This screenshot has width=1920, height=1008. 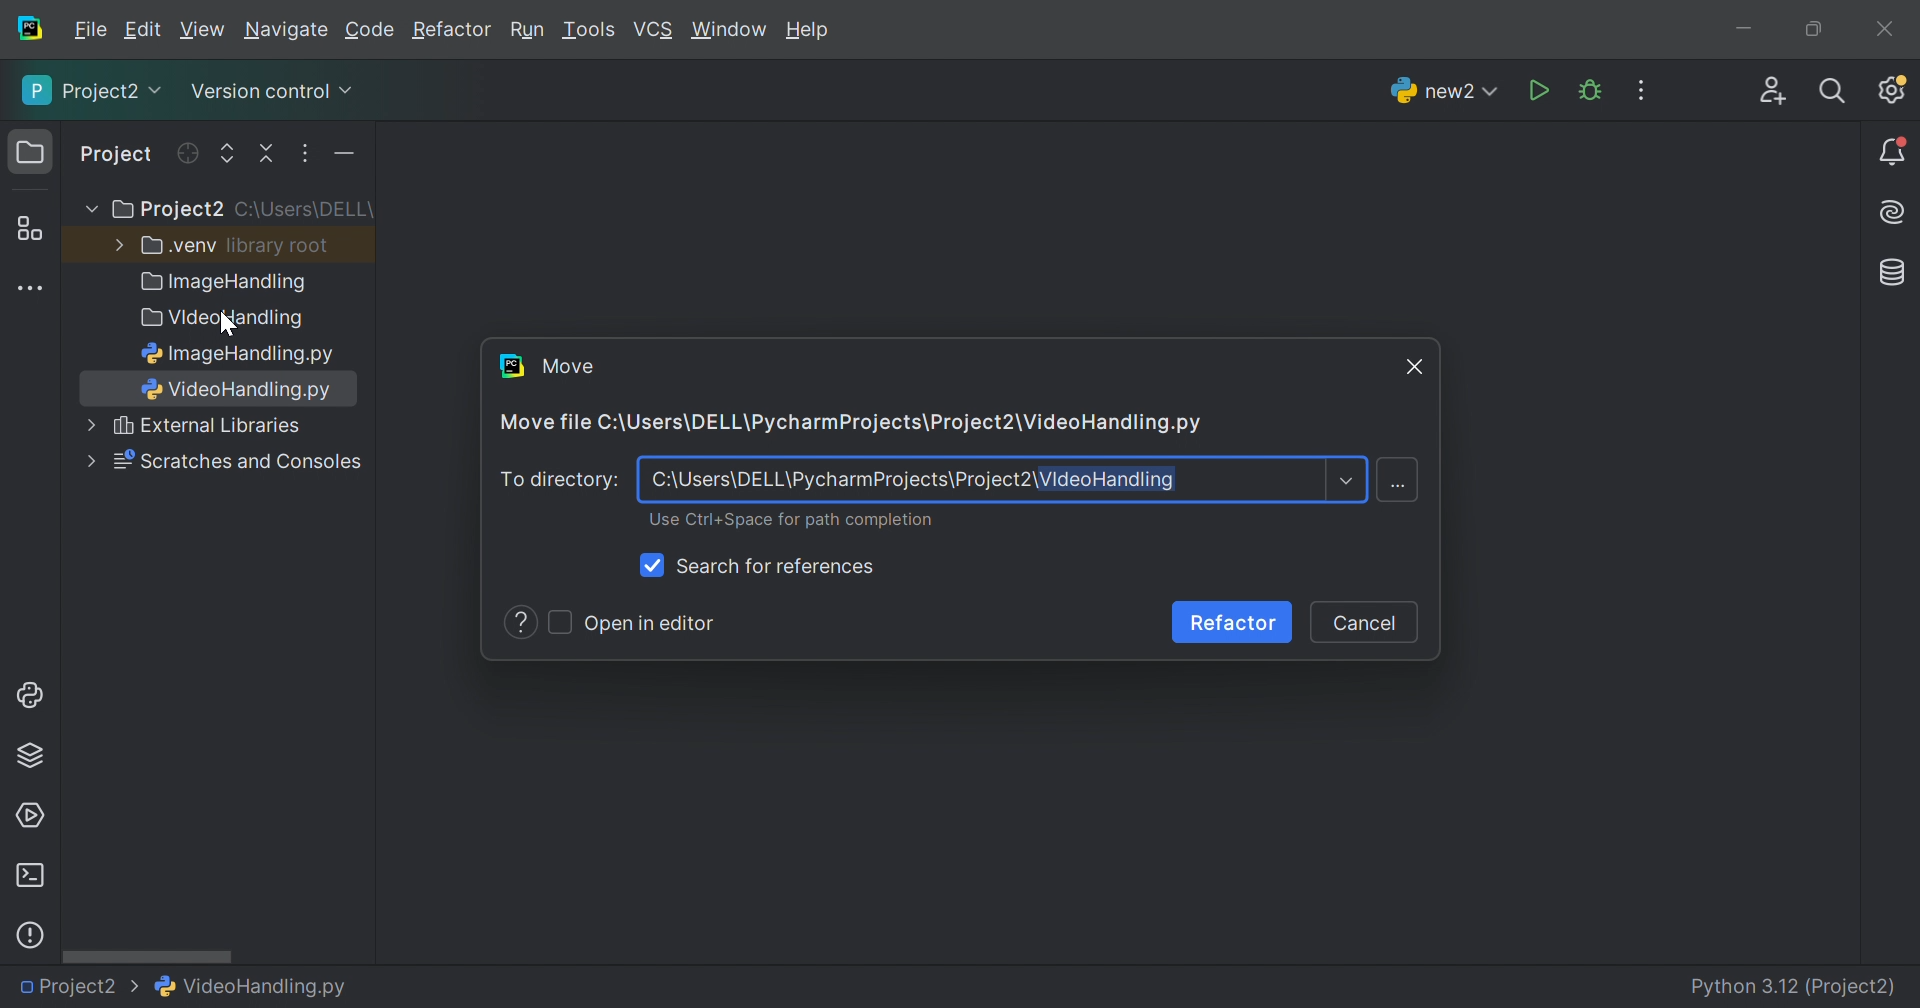 What do you see at coordinates (811, 32) in the screenshot?
I see `Help` at bounding box center [811, 32].